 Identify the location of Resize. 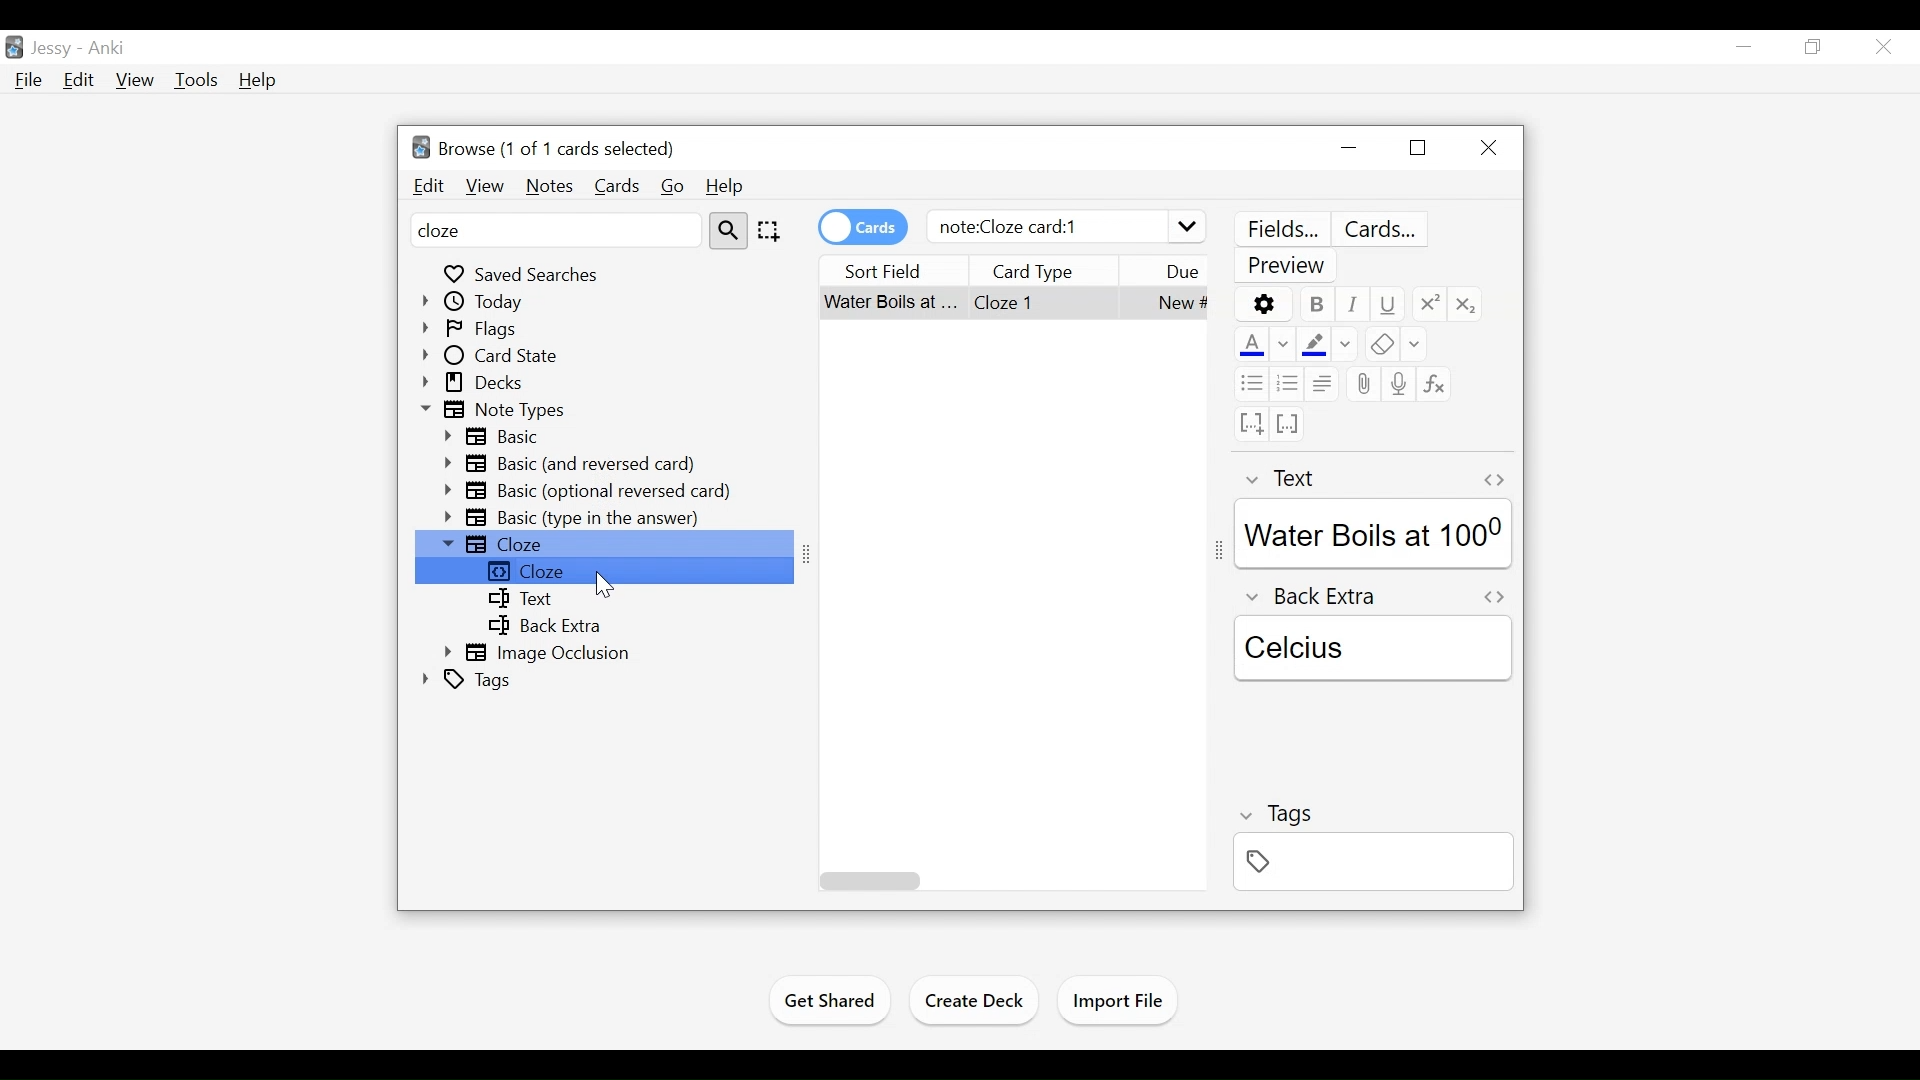
(1217, 552).